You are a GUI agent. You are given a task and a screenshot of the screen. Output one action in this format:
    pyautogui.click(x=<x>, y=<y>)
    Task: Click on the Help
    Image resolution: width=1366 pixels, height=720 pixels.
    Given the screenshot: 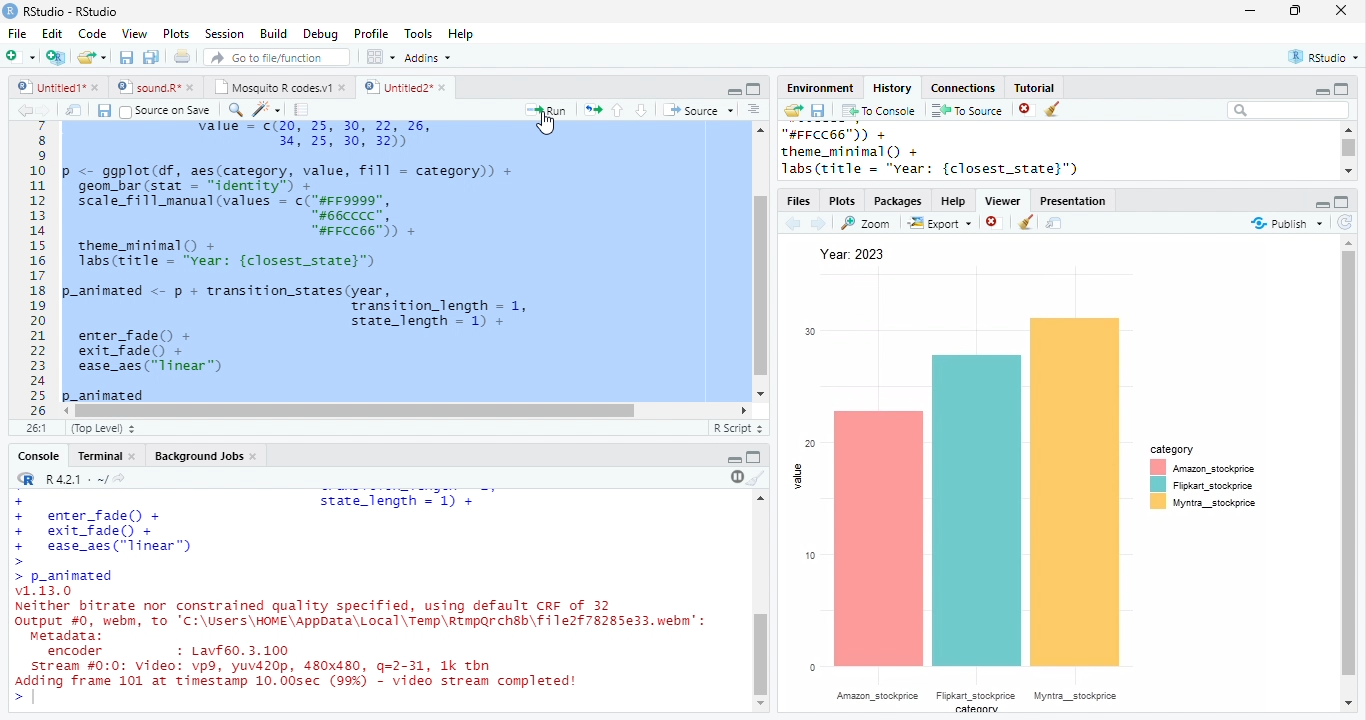 What is the action you would take?
    pyautogui.click(x=460, y=33)
    